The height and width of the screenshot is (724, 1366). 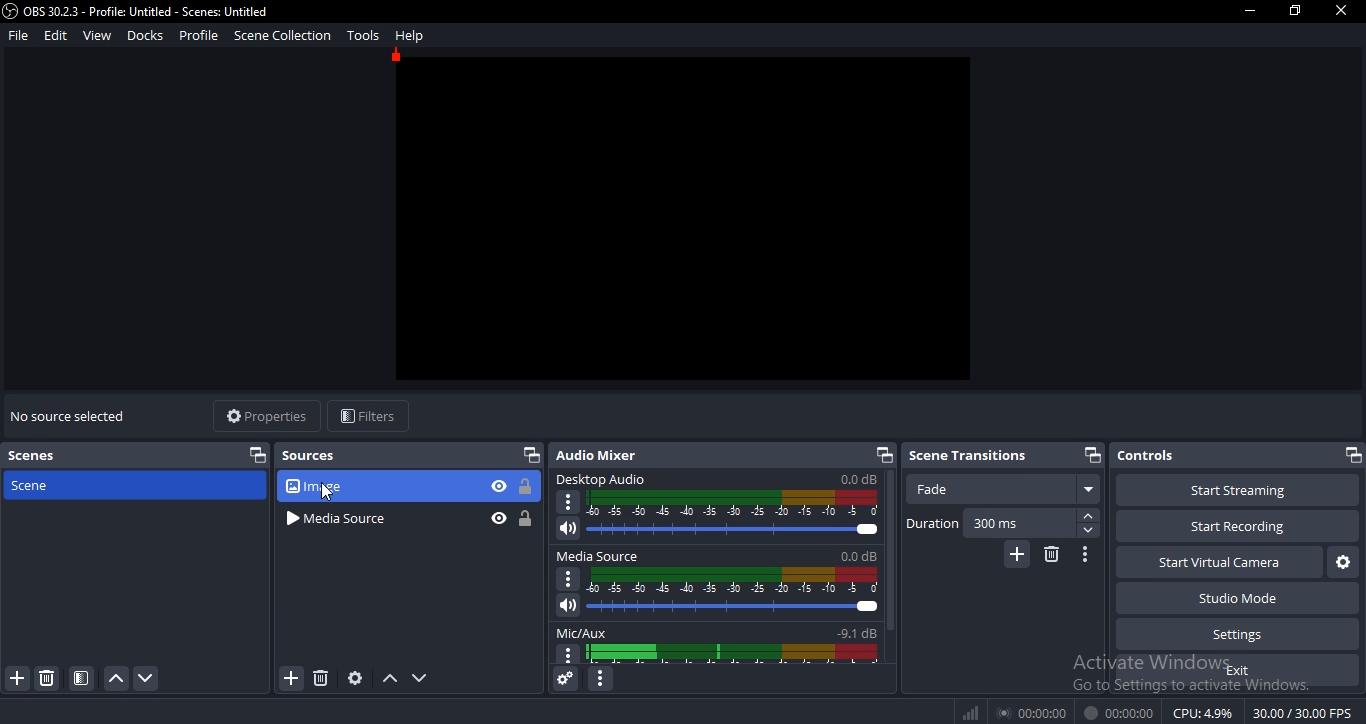 What do you see at coordinates (569, 503) in the screenshot?
I see `option` at bounding box center [569, 503].